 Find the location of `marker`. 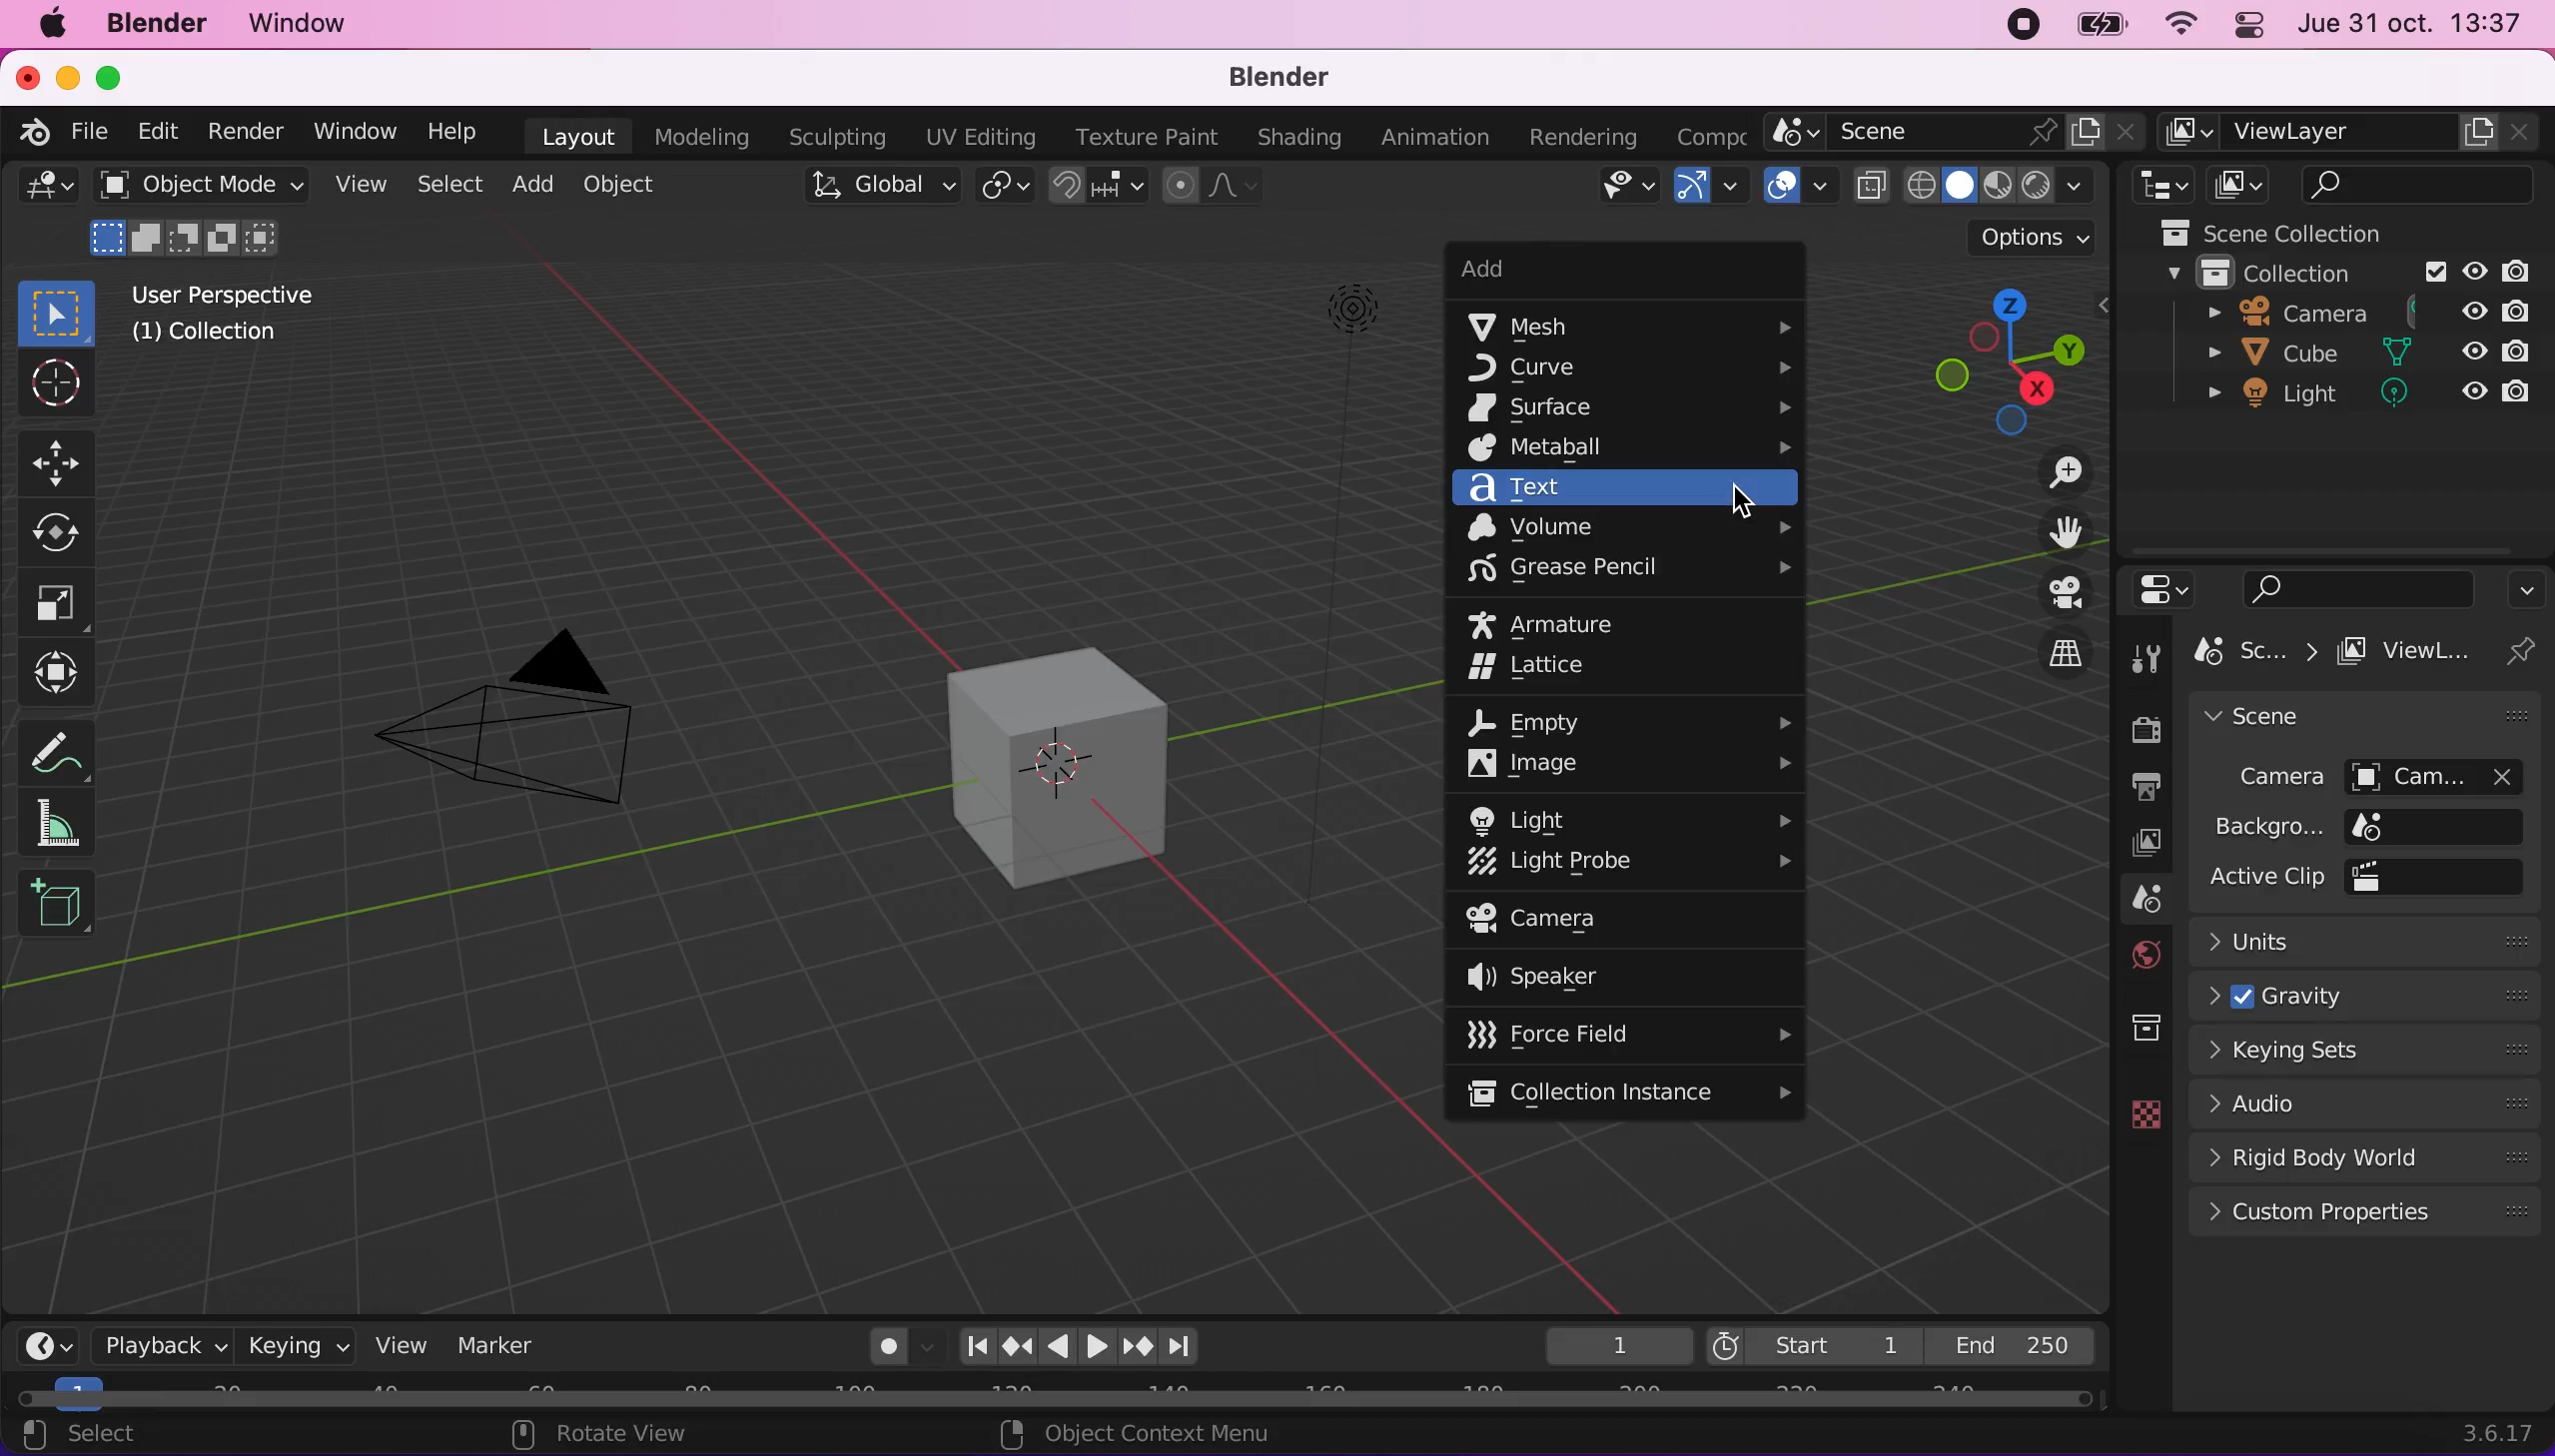

marker is located at coordinates (505, 1343).